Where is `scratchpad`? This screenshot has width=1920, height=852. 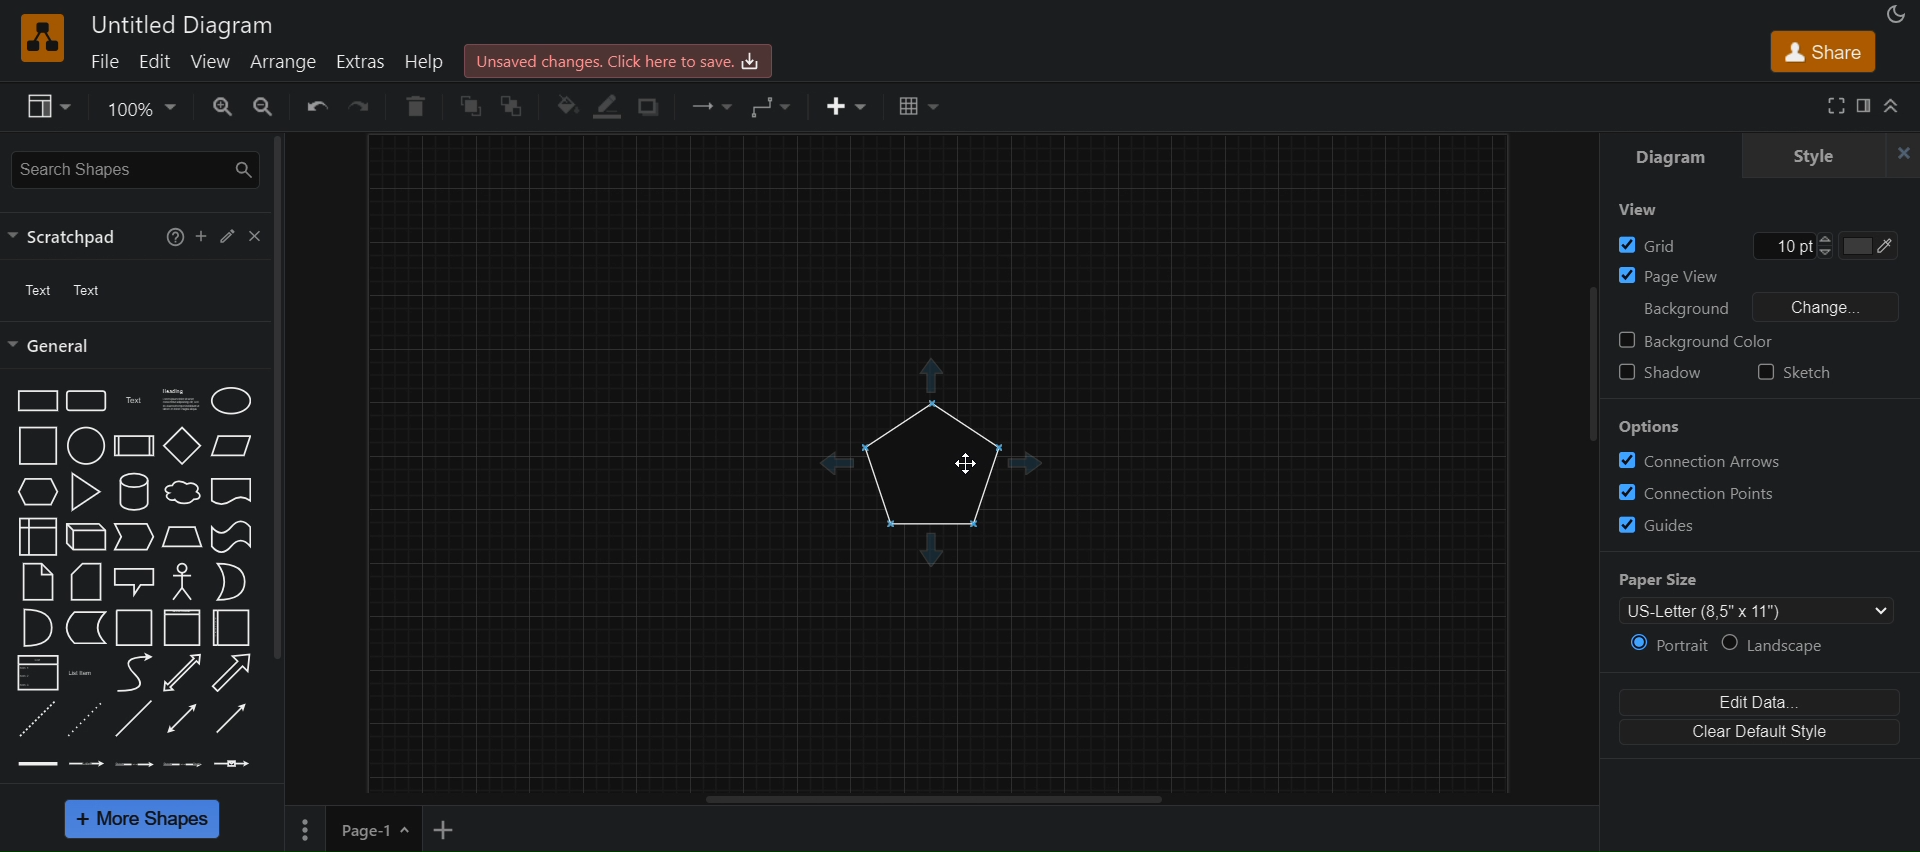
scratchpad is located at coordinates (72, 238).